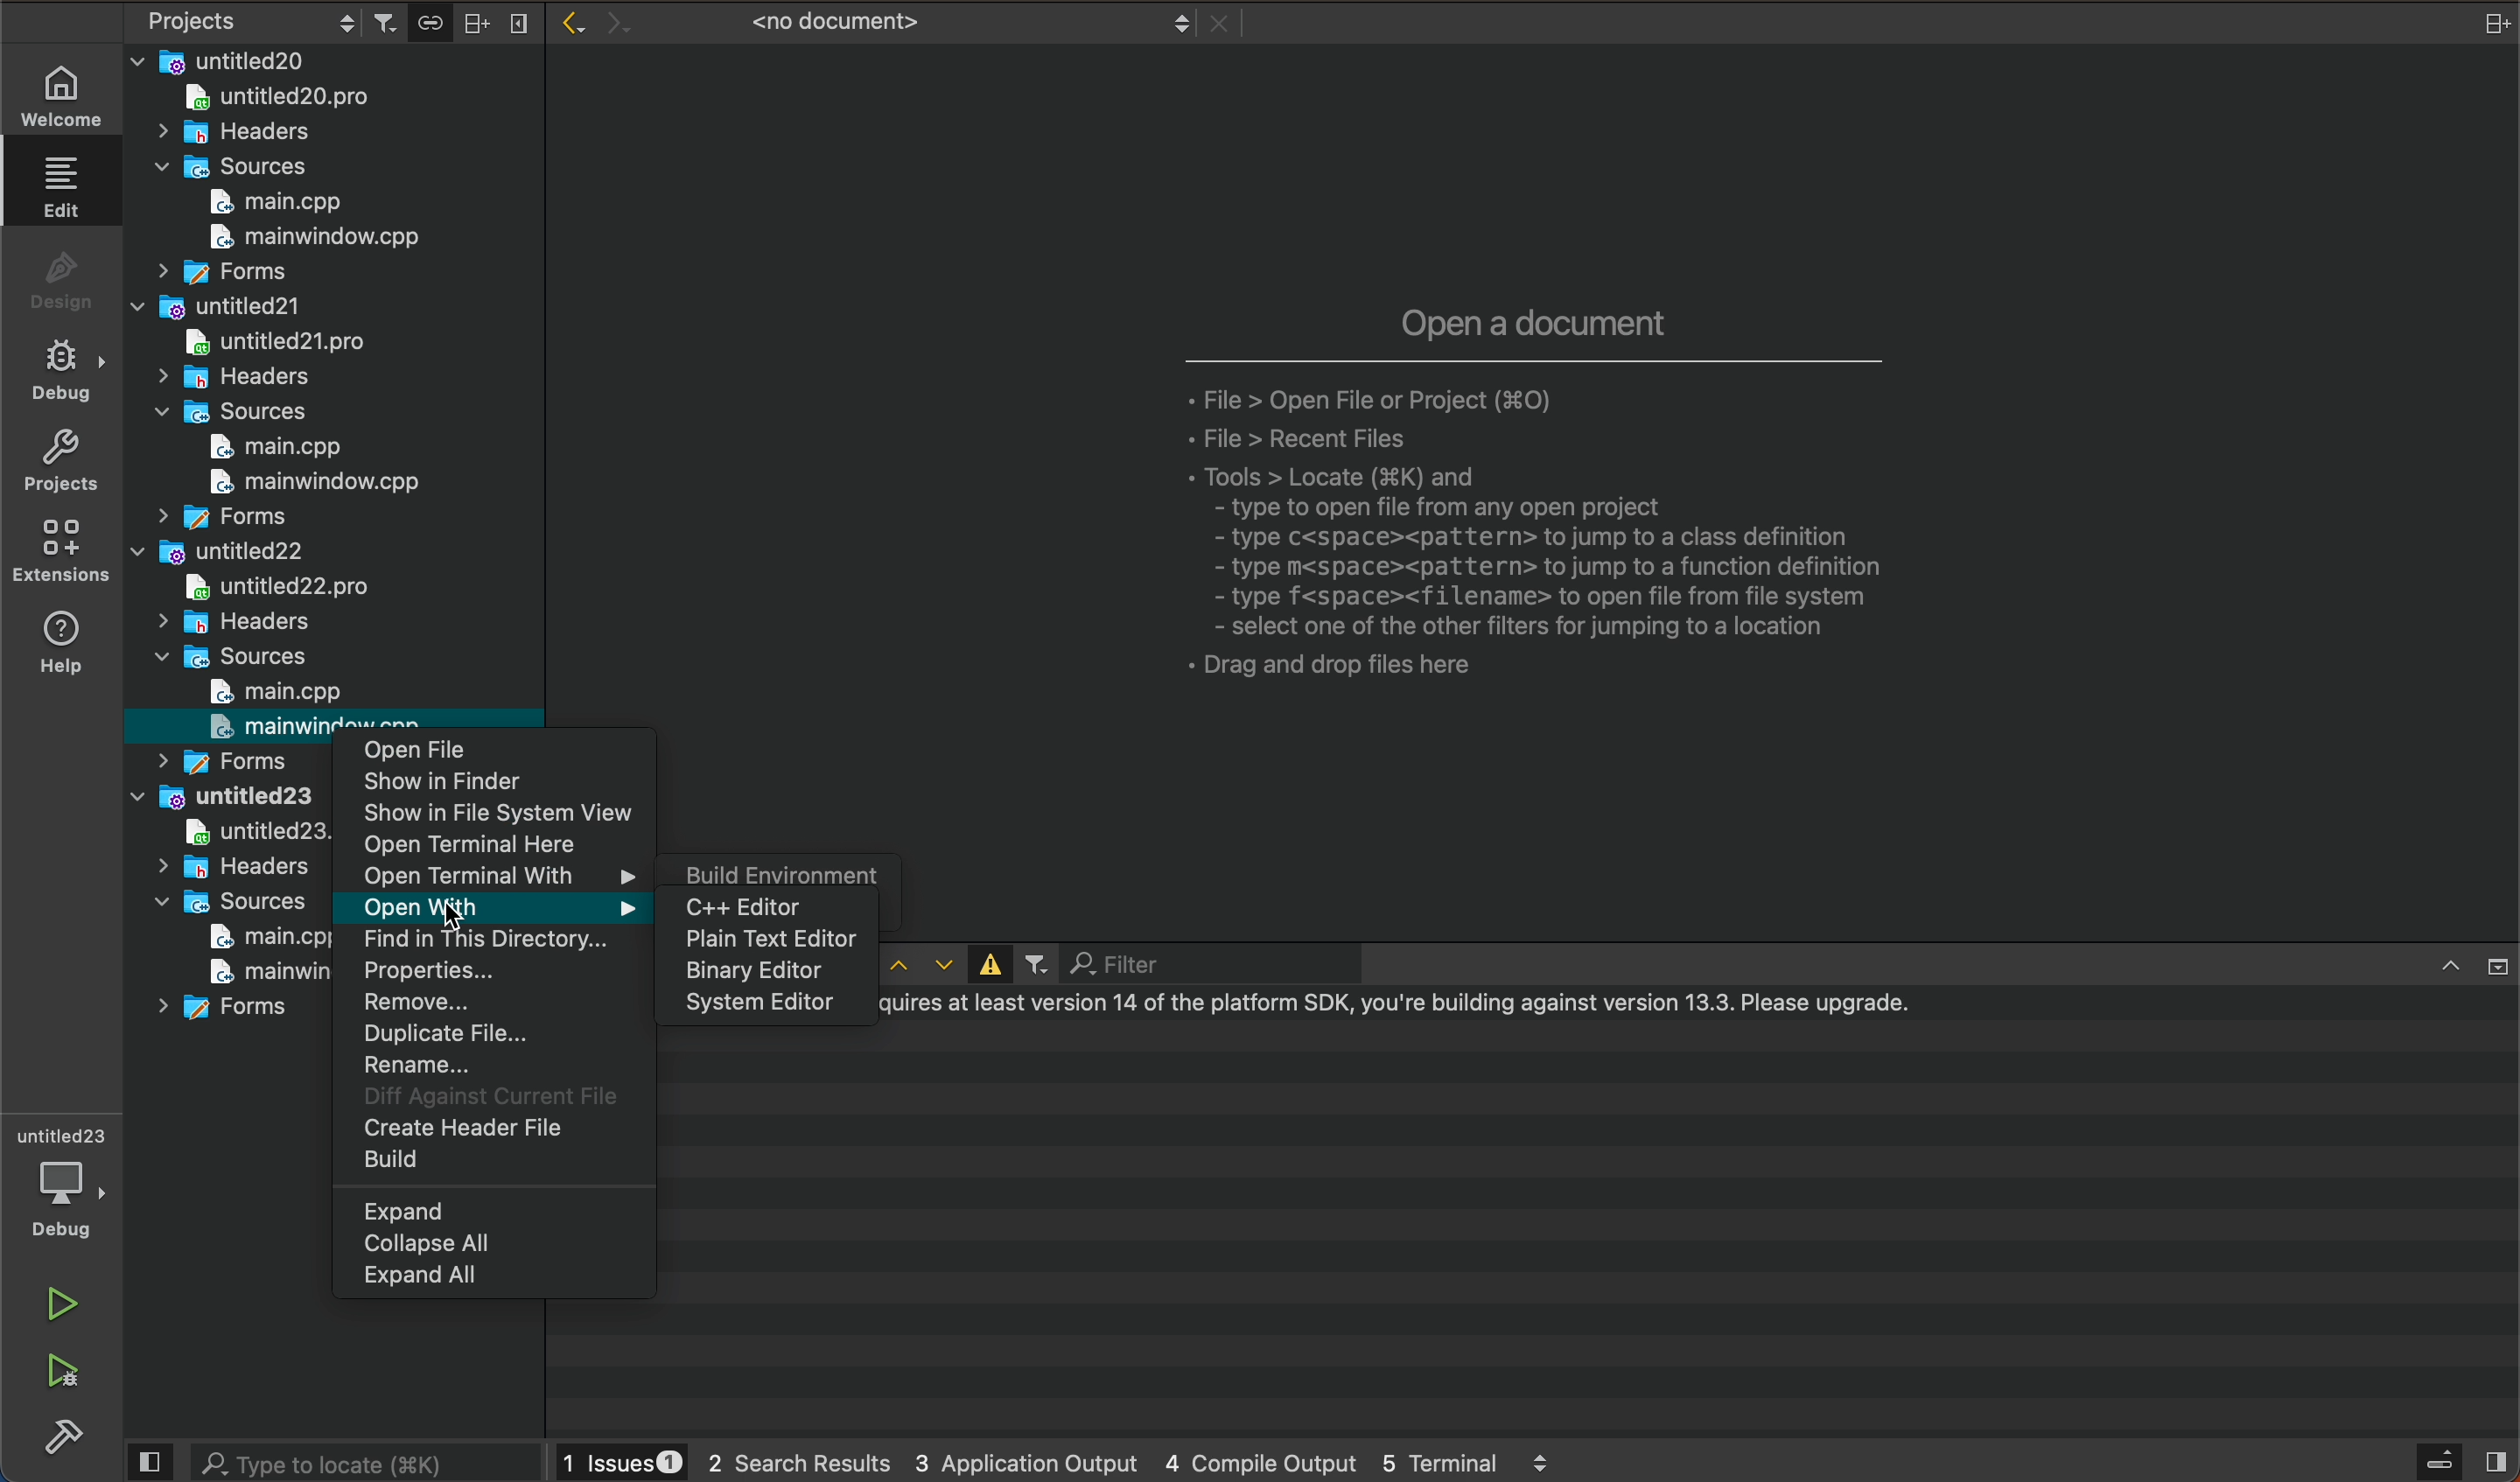 The image size is (2520, 1482). I want to click on queries at least version 14 of the platform SDK, you're building against version 13.3. Please upgrade., so click(1404, 1005).